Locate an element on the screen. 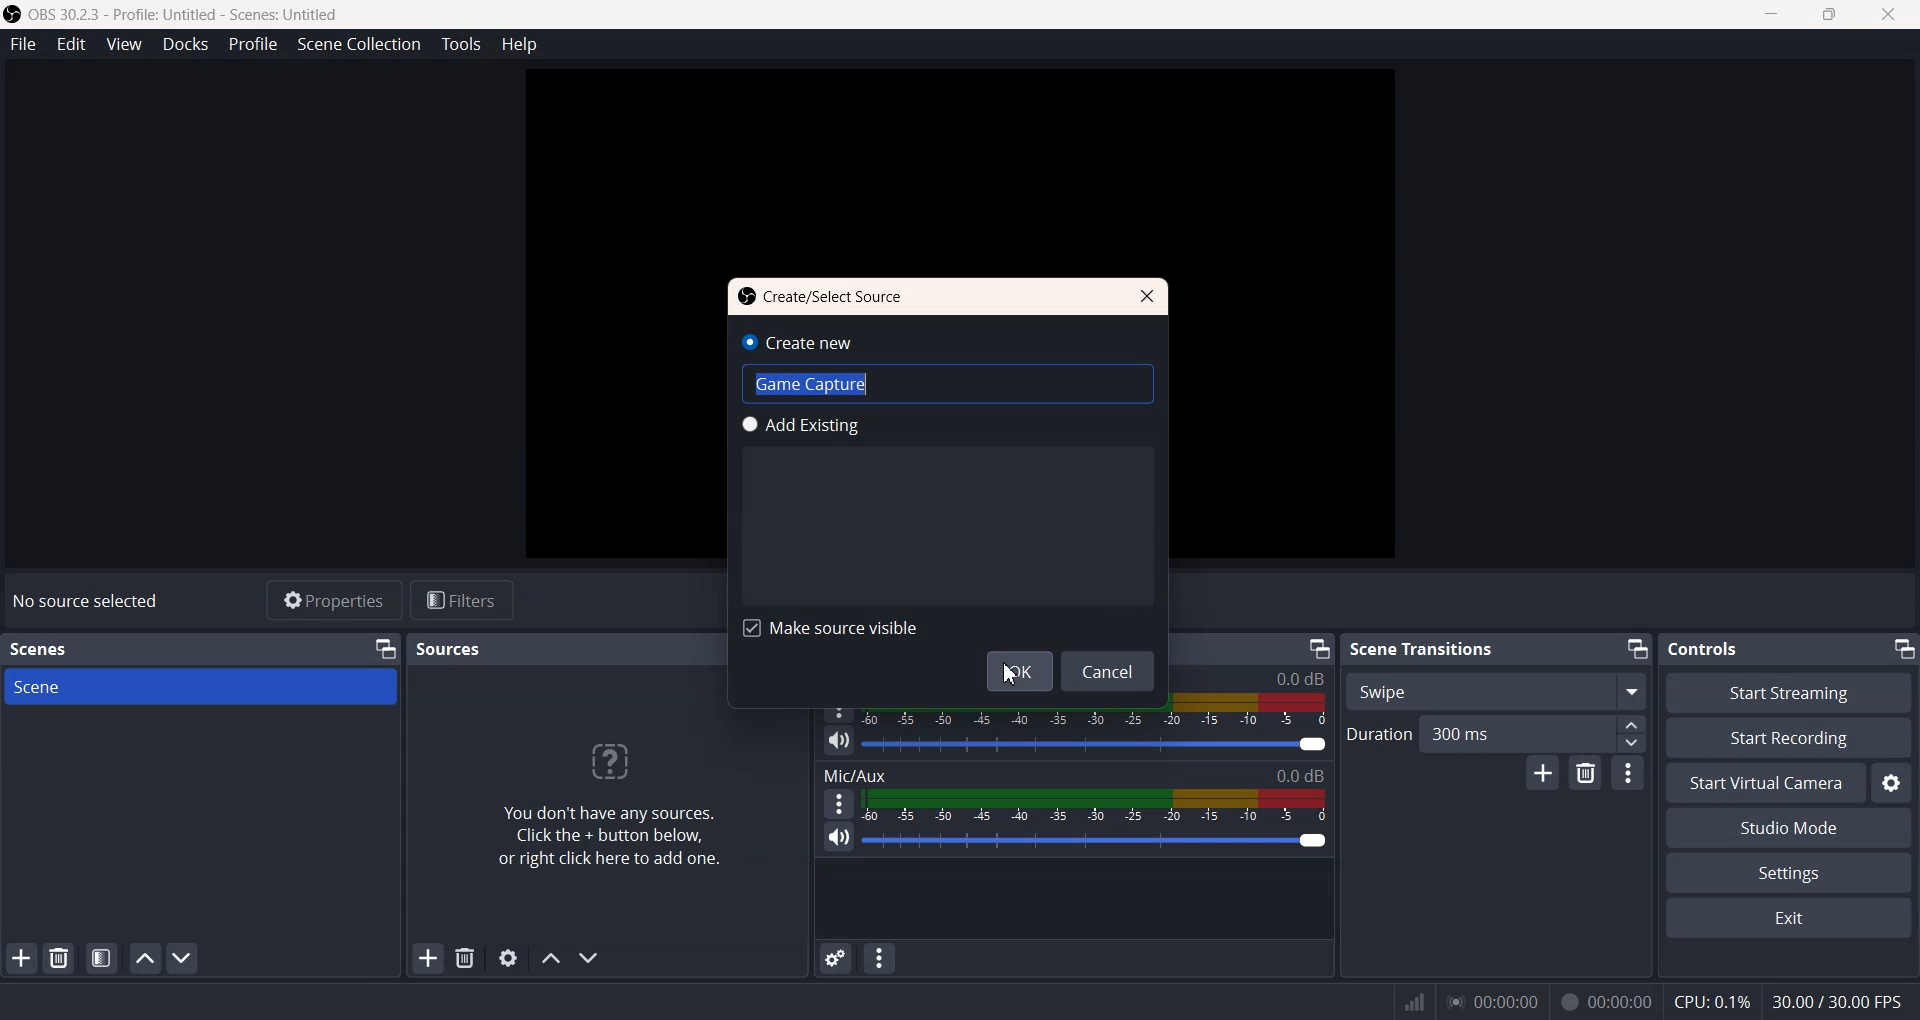 The image size is (1920, 1020). Profile is located at coordinates (253, 45).